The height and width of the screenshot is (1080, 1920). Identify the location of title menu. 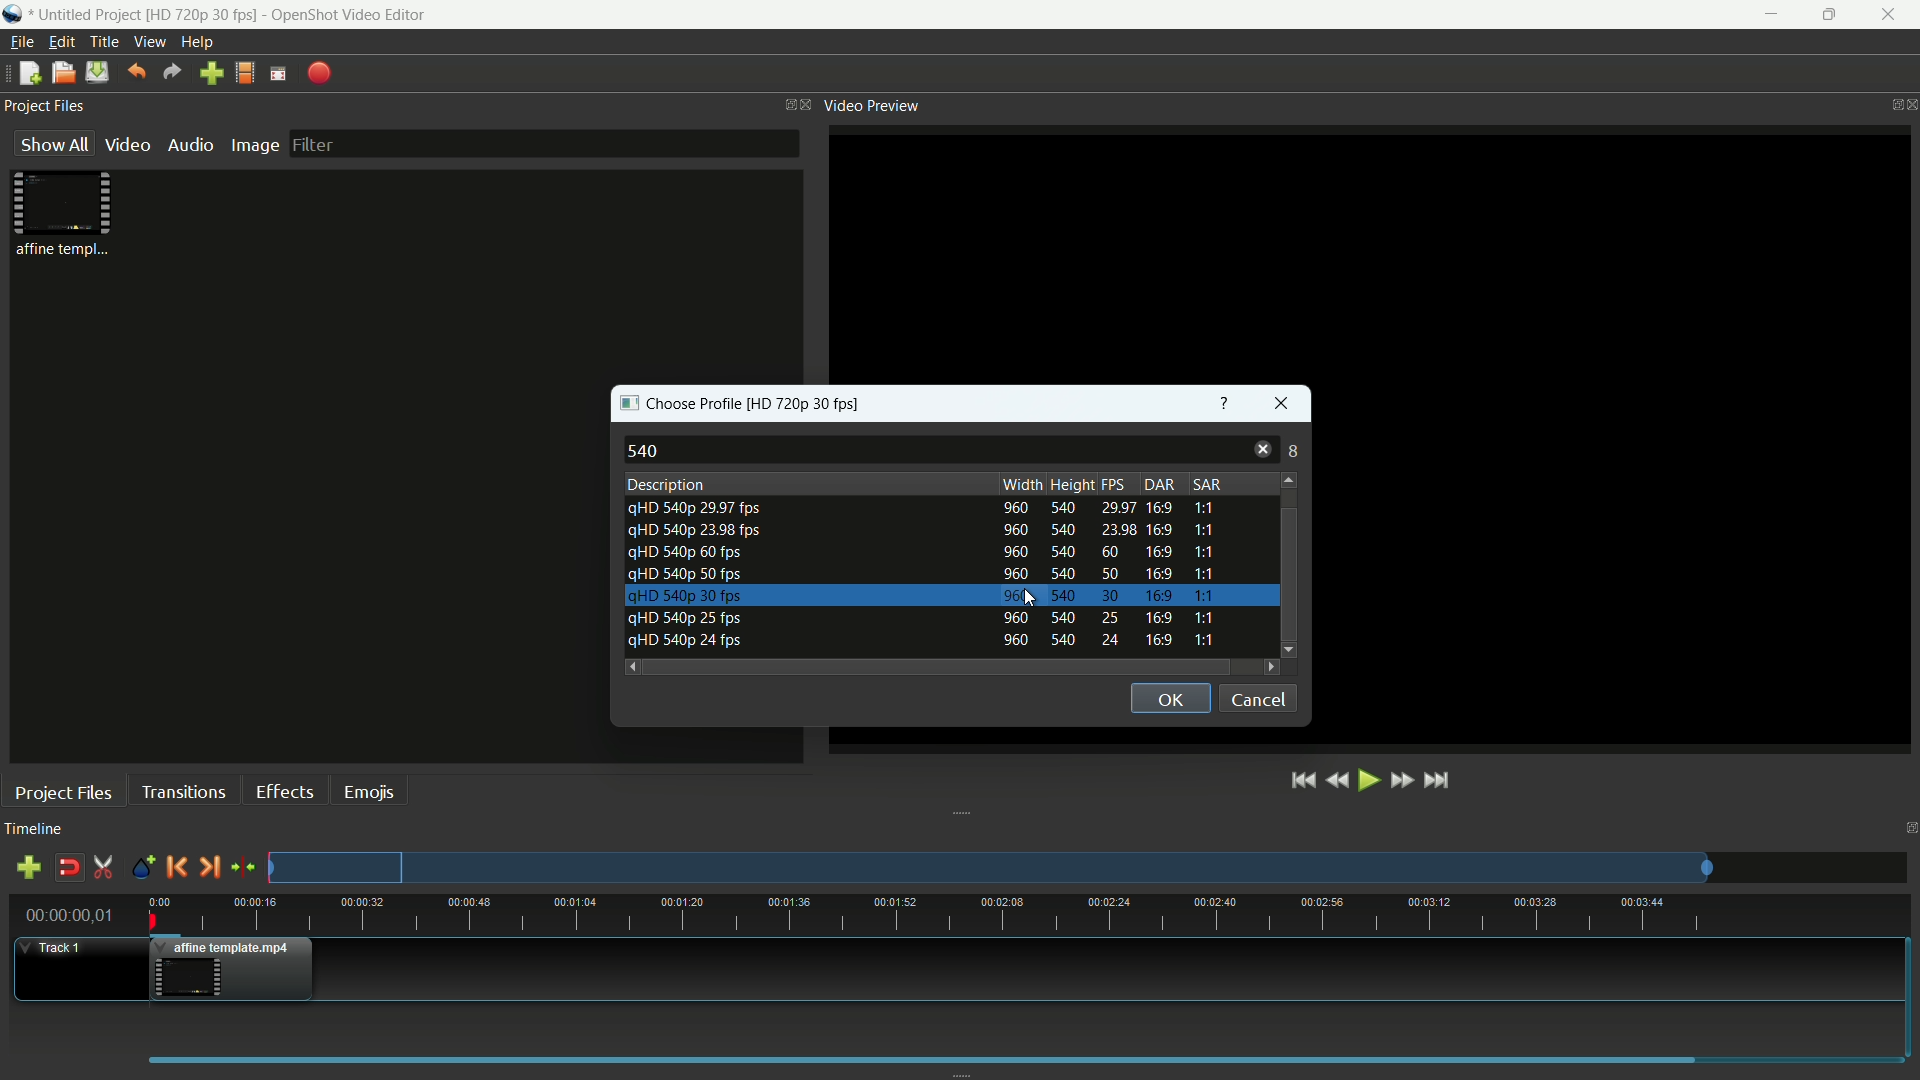
(107, 42).